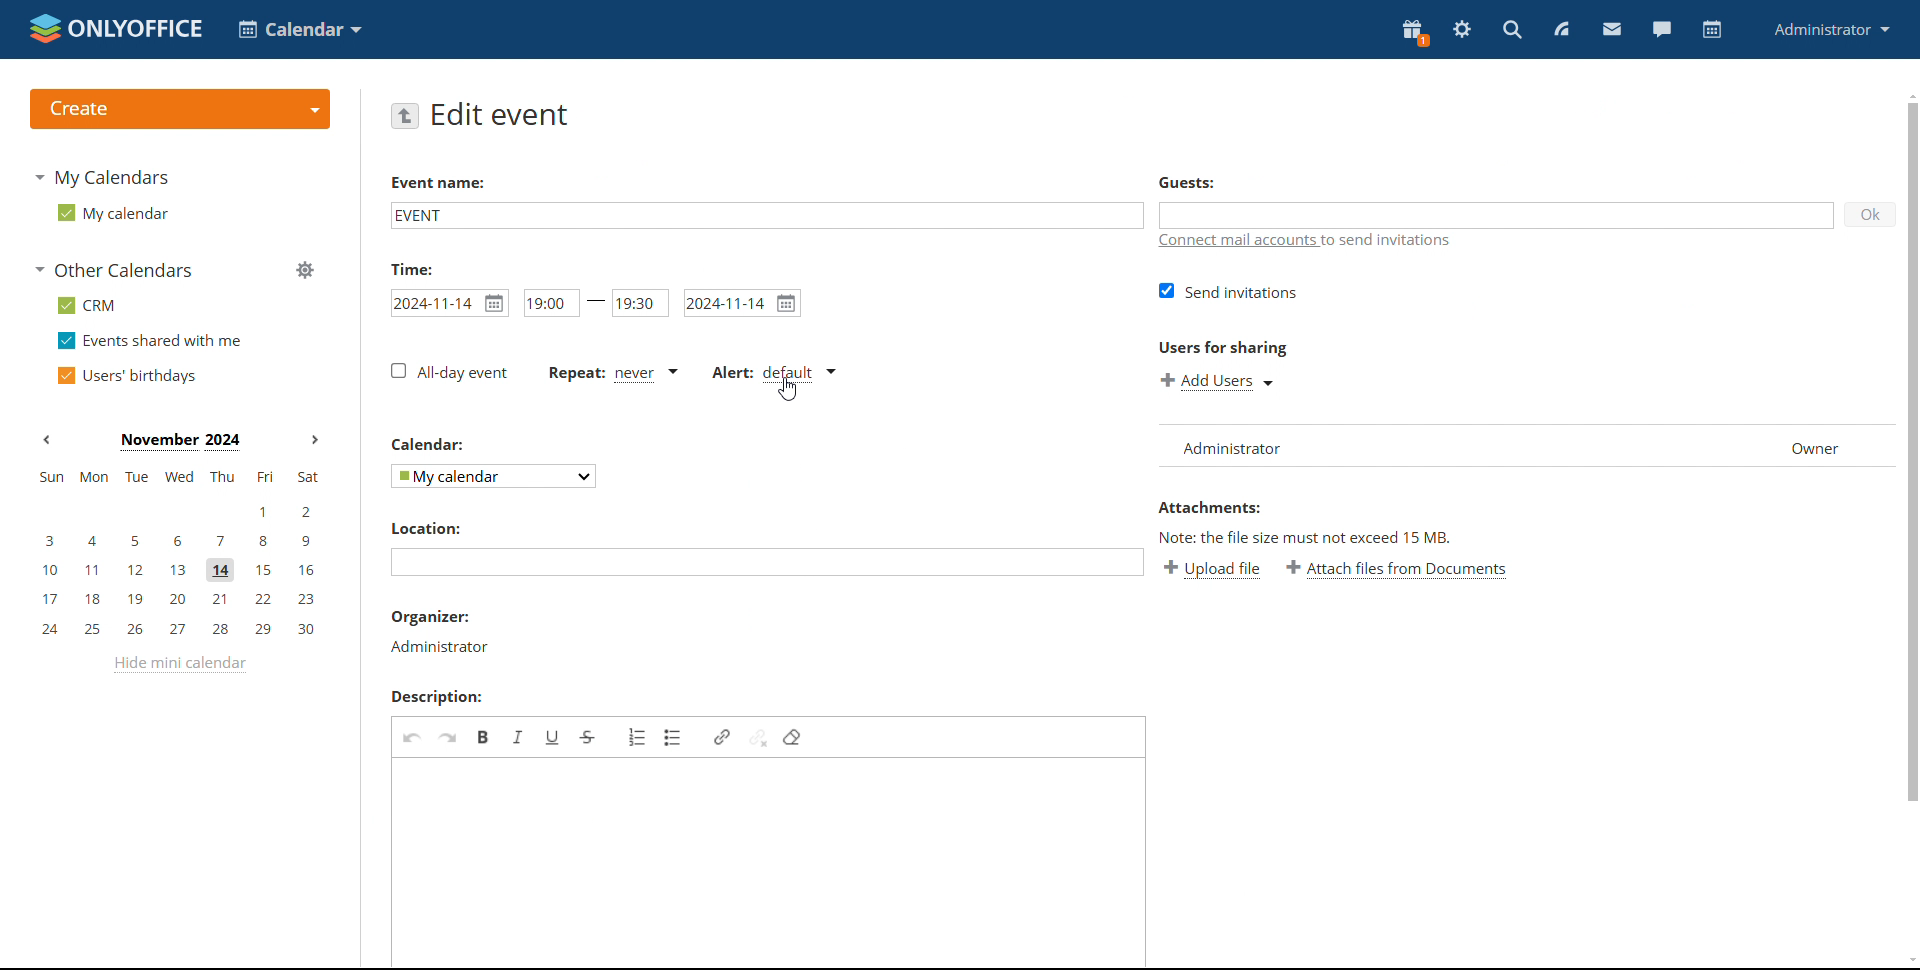  I want to click on hide mini calendar, so click(179, 664).